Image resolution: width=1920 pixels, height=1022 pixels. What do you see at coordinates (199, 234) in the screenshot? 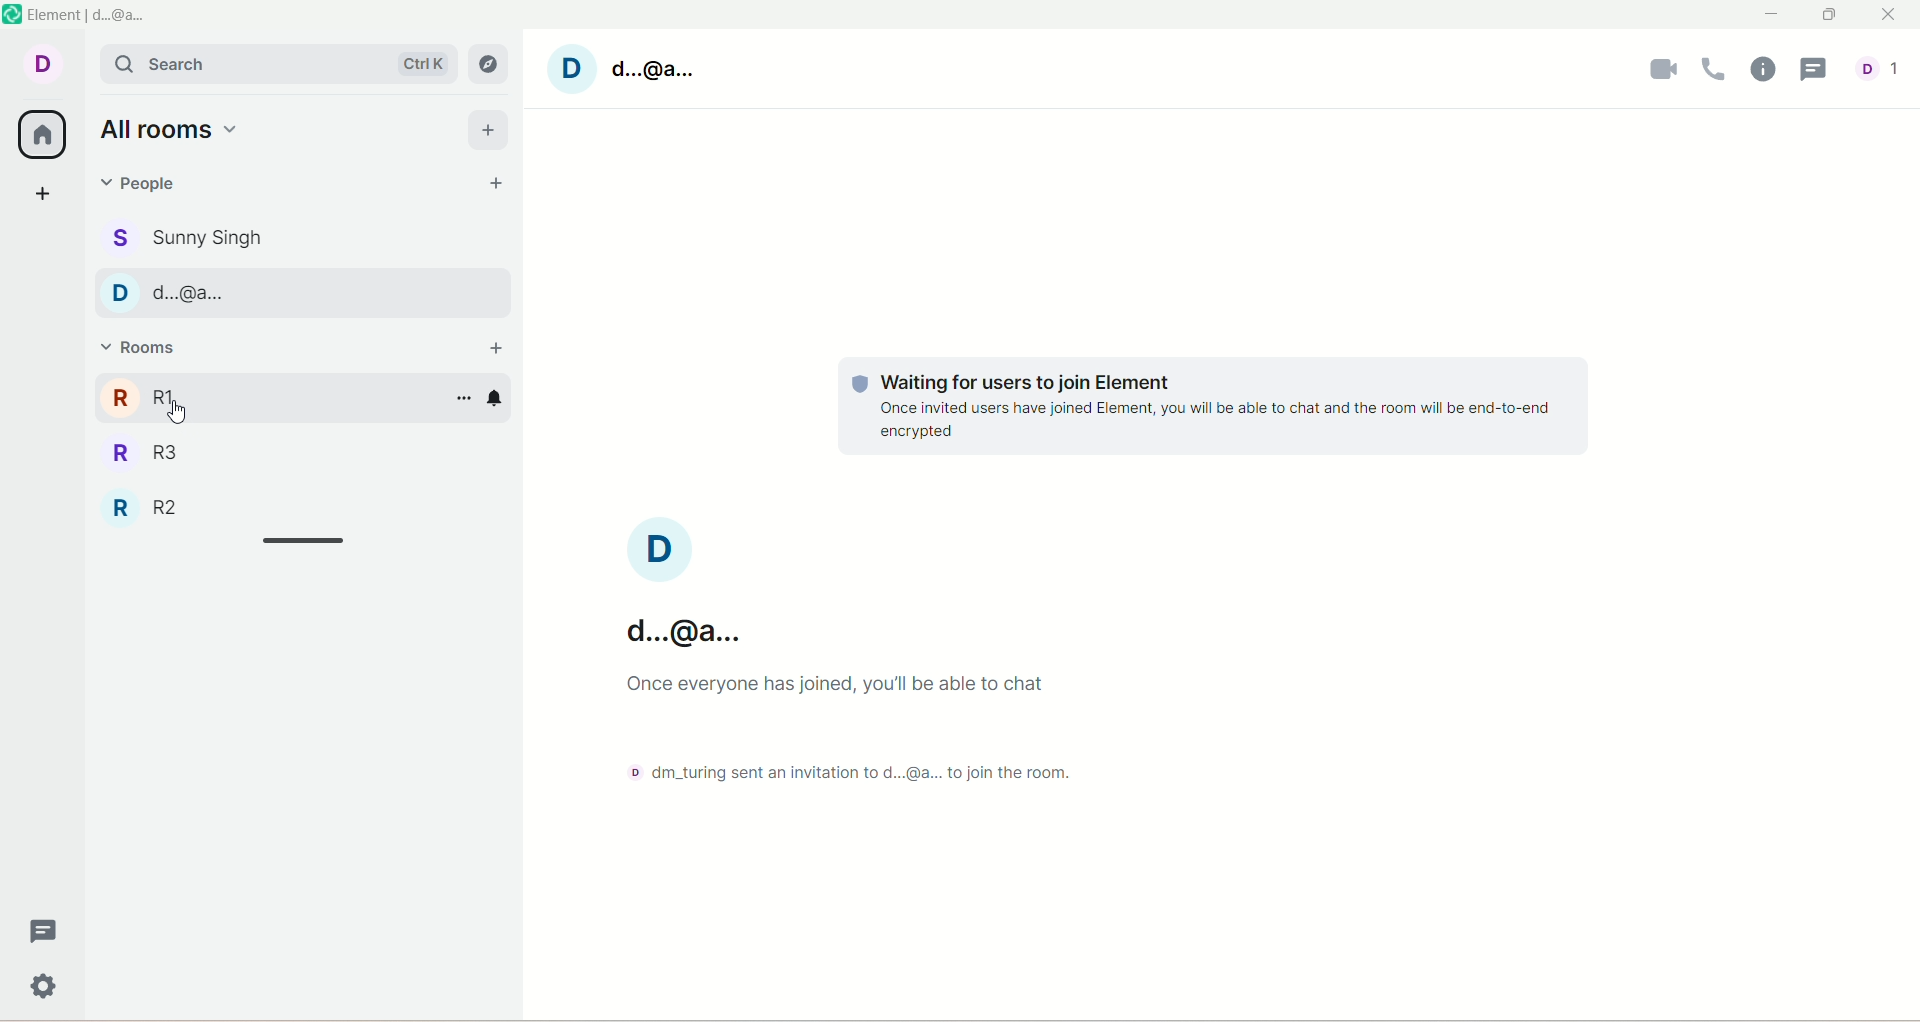
I see `people` at bounding box center [199, 234].